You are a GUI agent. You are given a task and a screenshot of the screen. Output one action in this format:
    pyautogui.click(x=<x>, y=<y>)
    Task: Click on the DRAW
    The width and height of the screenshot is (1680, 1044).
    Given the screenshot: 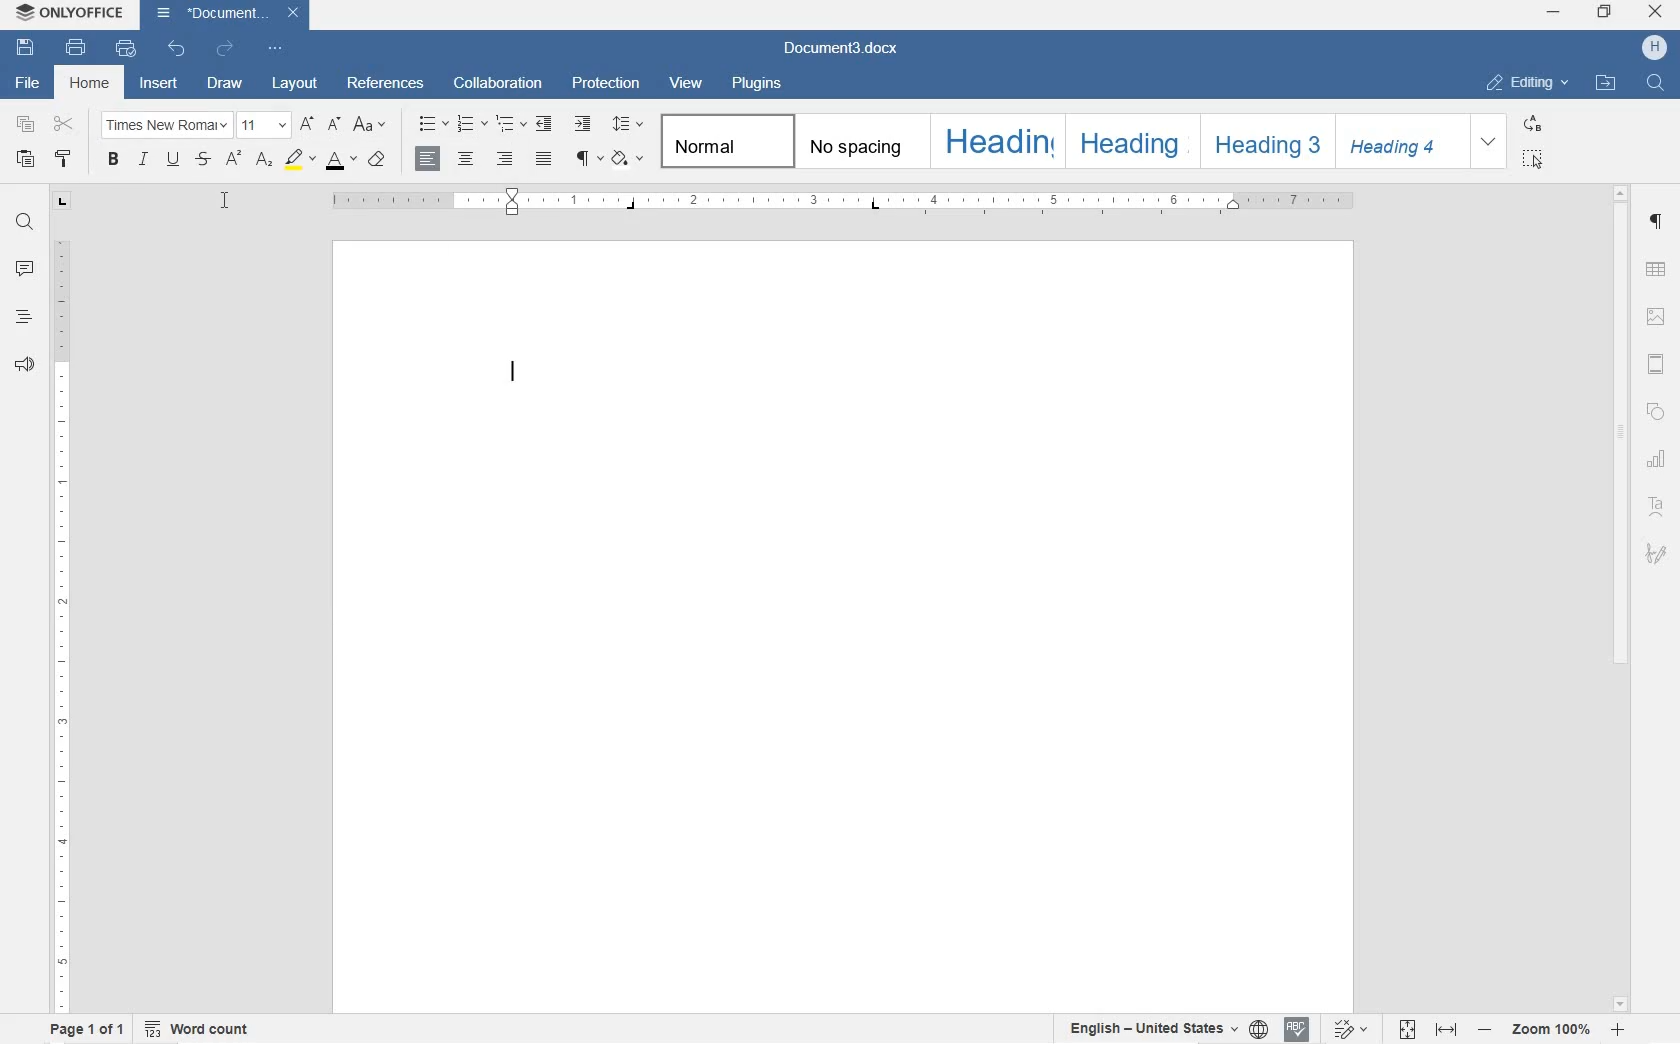 What is the action you would take?
    pyautogui.click(x=226, y=81)
    